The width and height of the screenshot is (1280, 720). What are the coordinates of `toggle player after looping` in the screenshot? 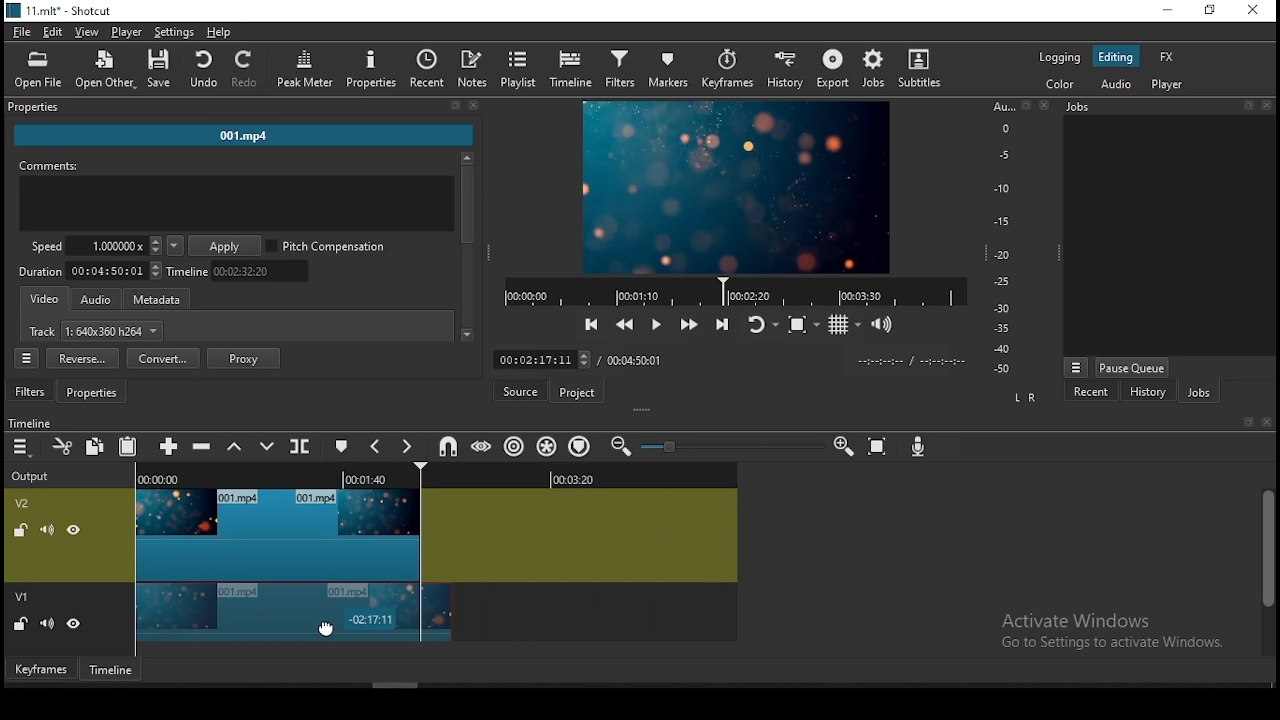 It's located at (763, 322).